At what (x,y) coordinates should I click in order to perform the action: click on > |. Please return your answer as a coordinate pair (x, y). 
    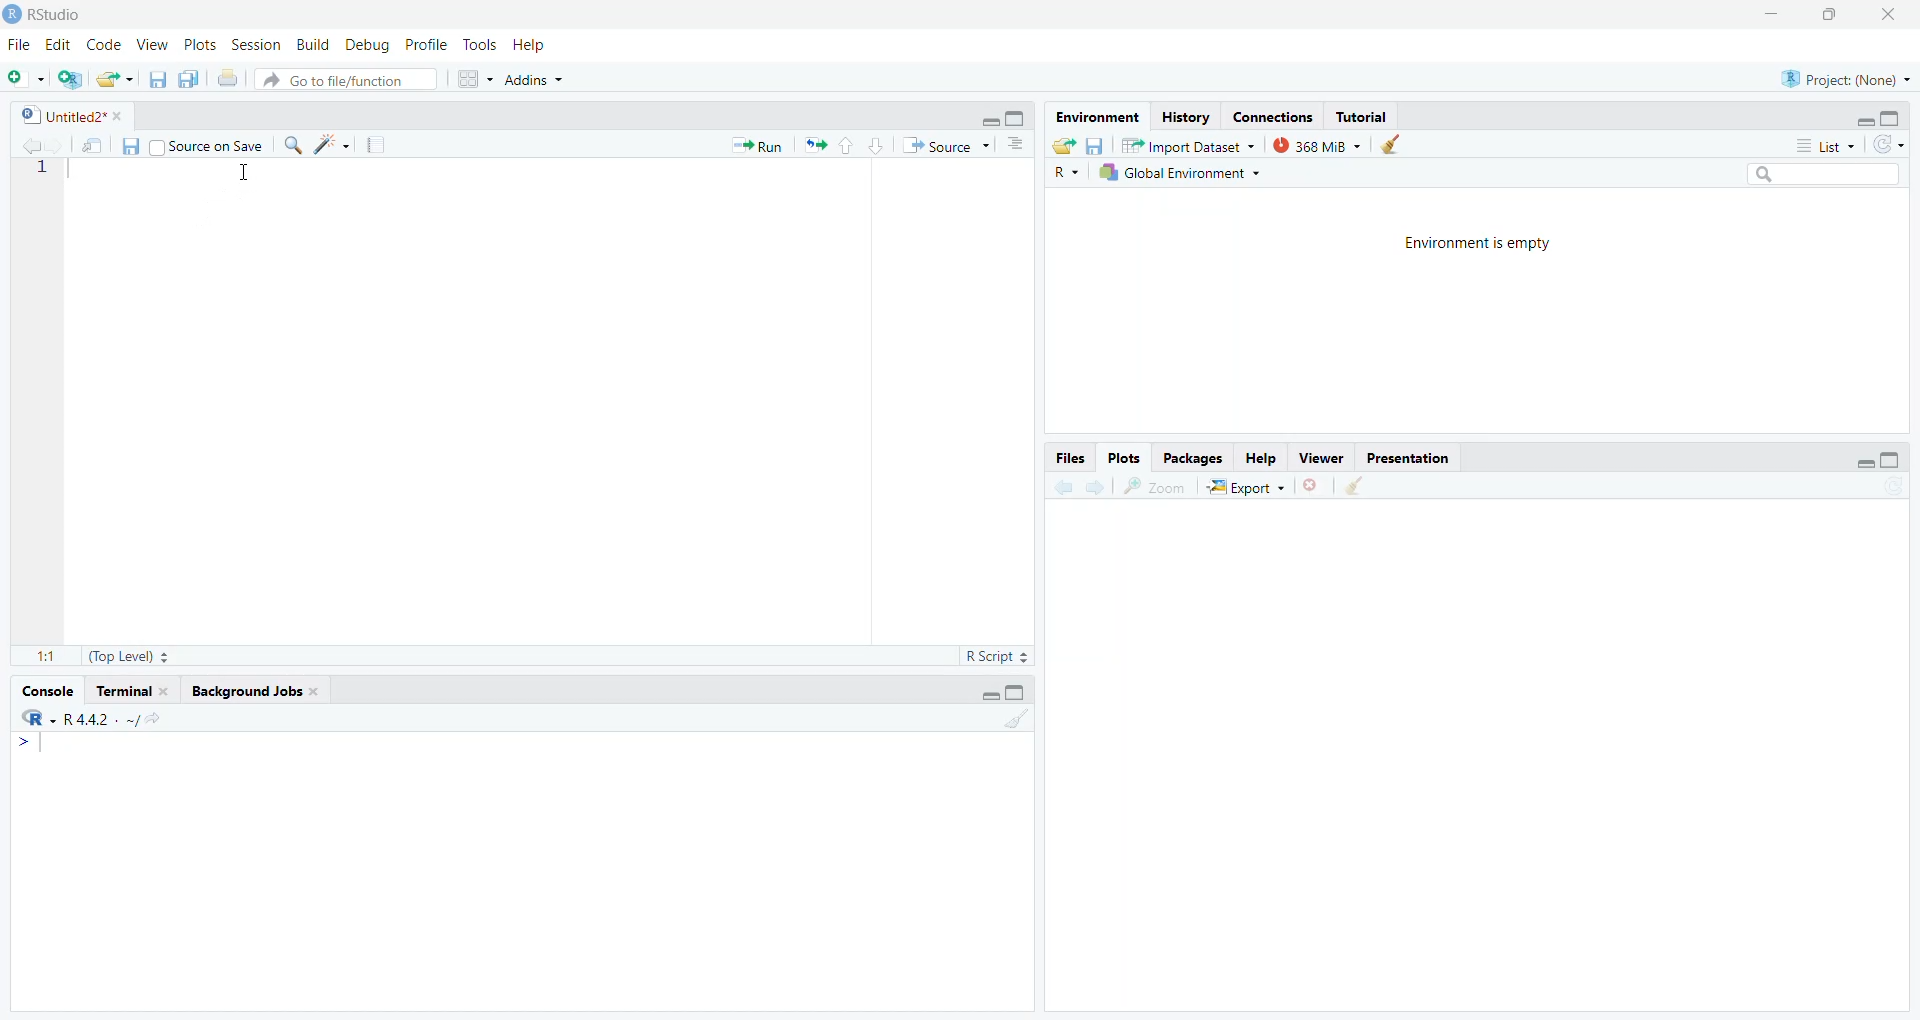
    Looking at the image, I should click on (35, 745).